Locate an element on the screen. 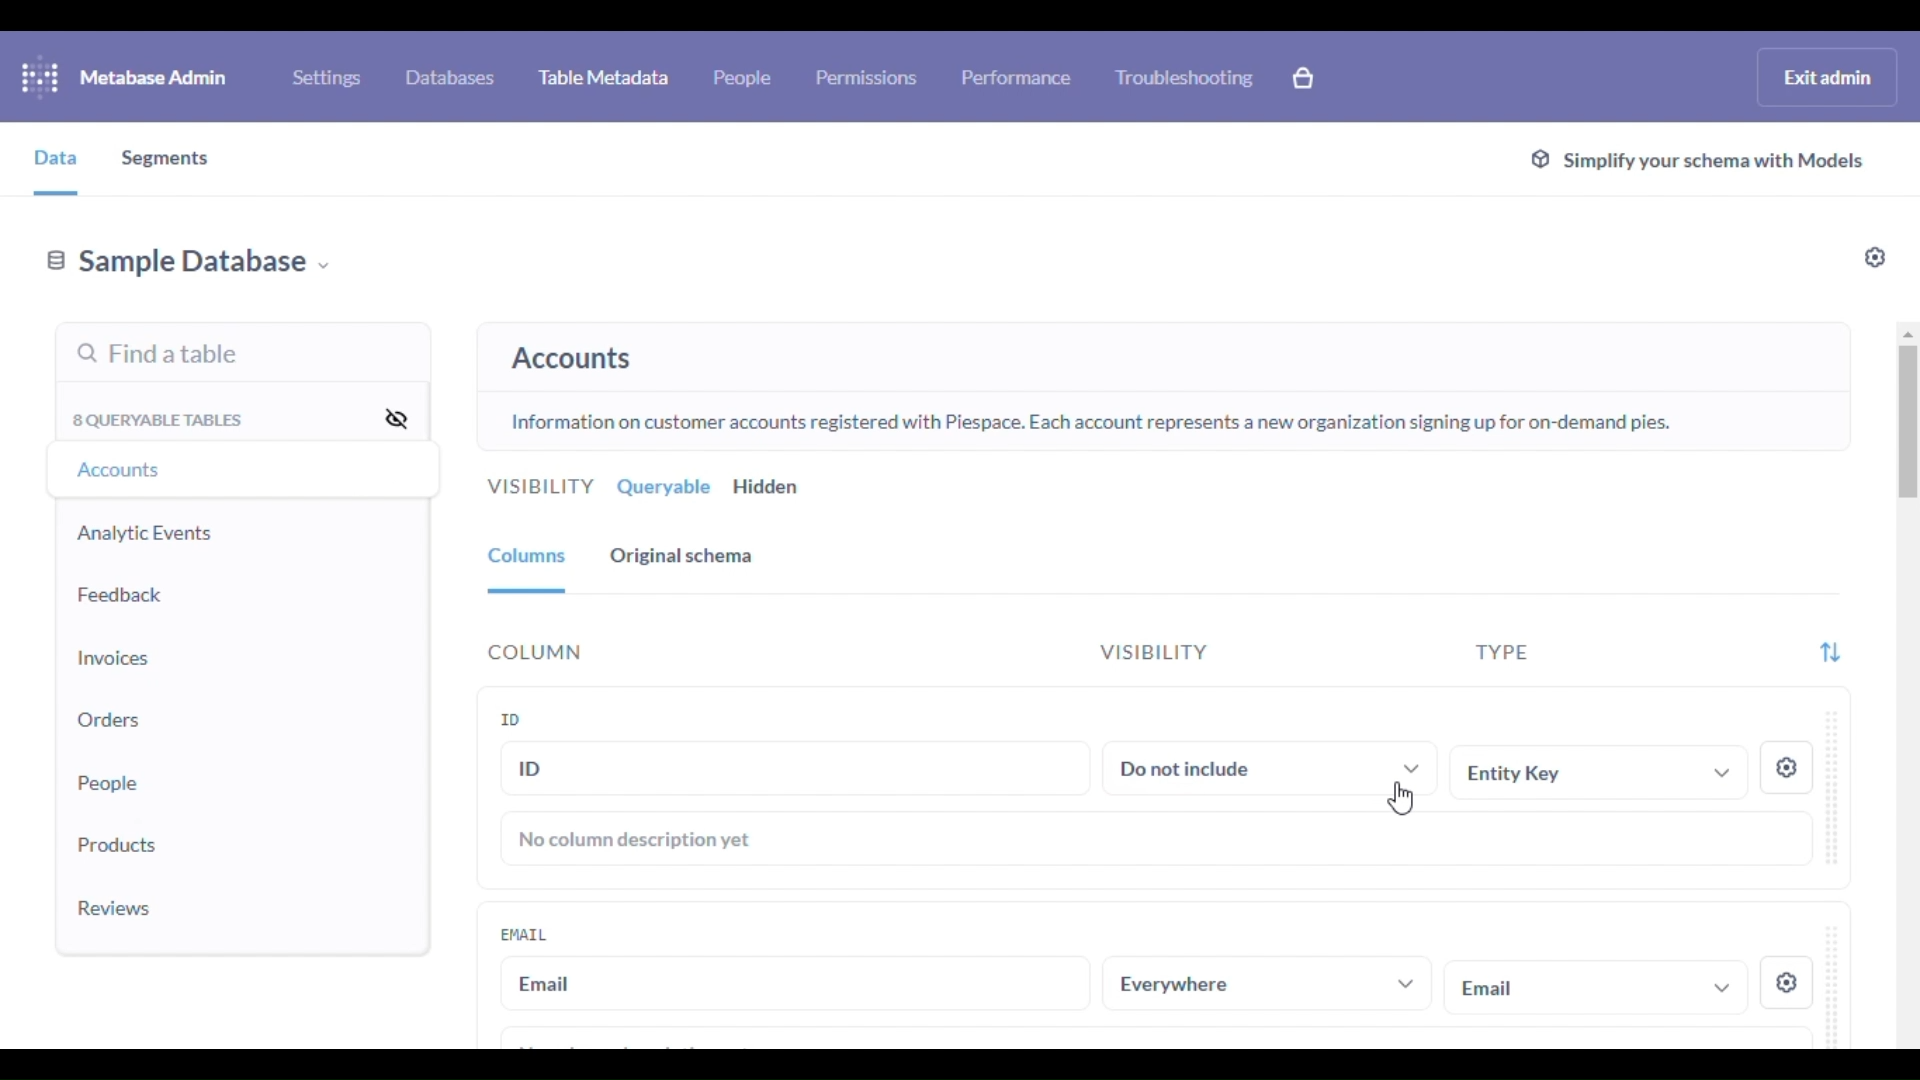  table metadata is located at coordinates (604, 76).